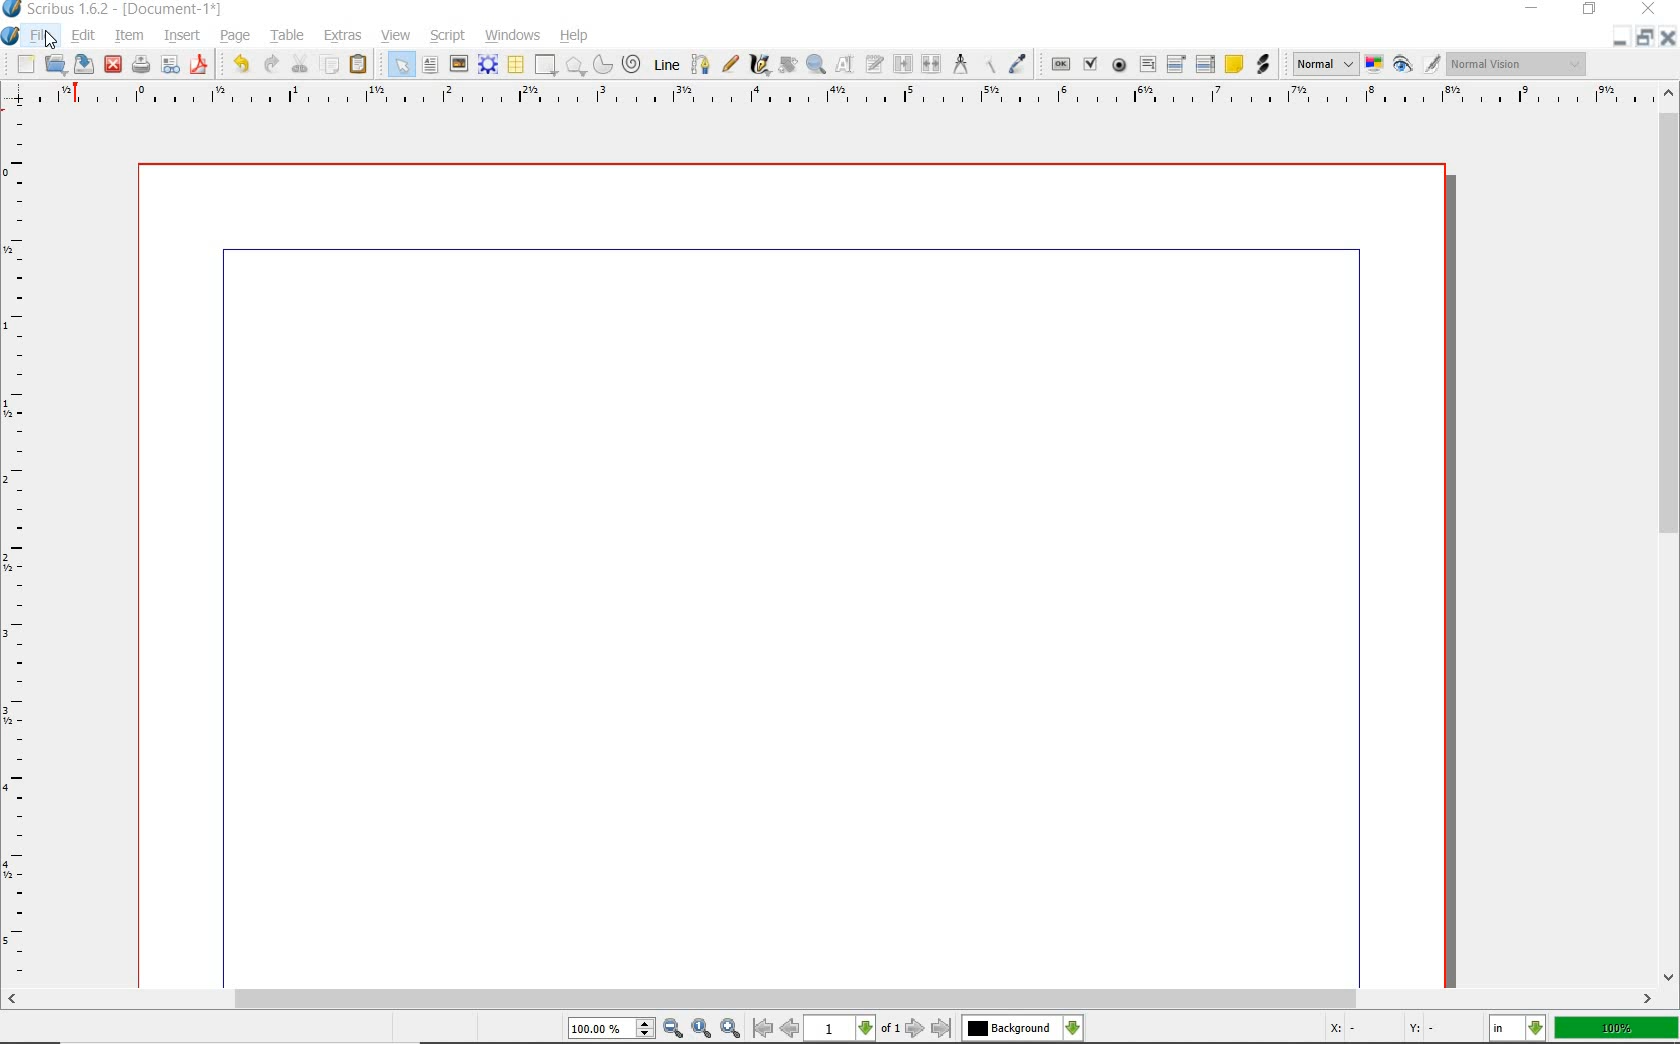 The image size is (1680, 1044). I want to click on move to next or previous page, so click(851, 1028).